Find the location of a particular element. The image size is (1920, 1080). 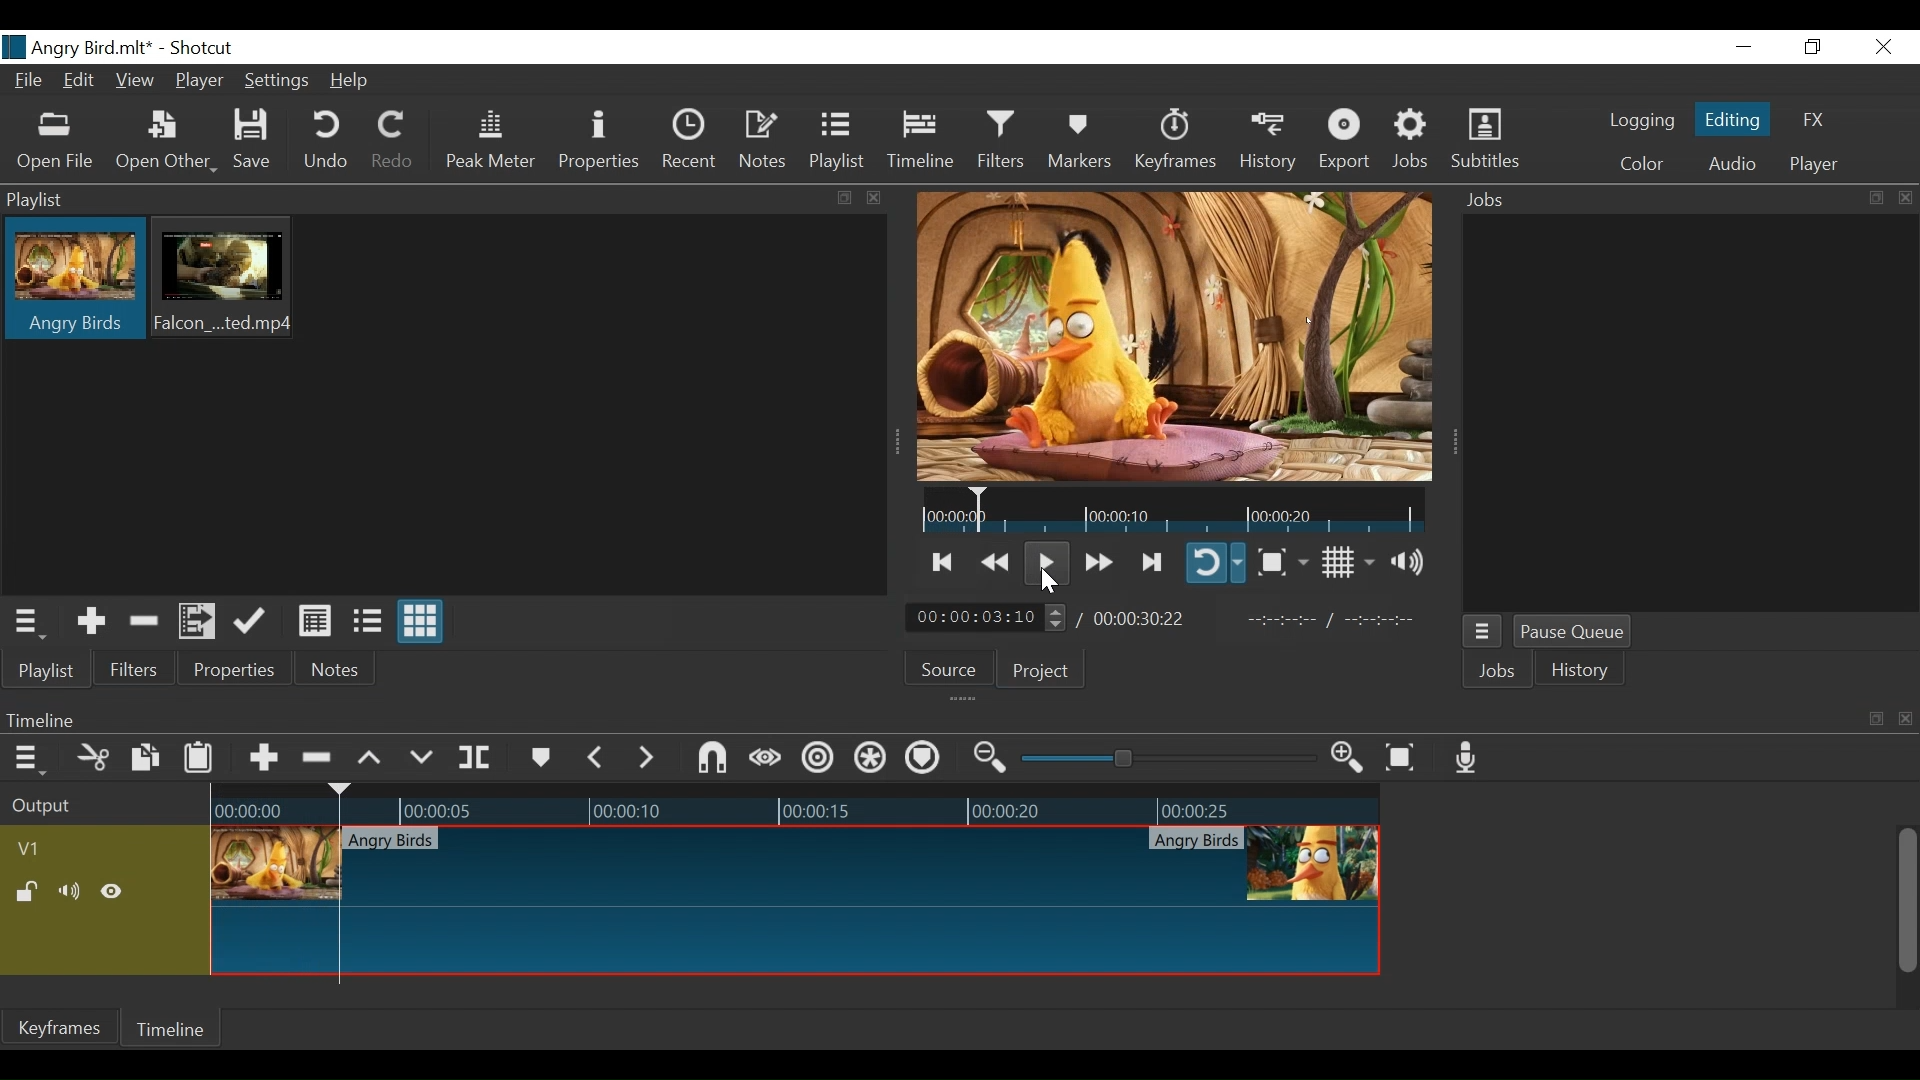

Append is located at coordinates (265, 755).